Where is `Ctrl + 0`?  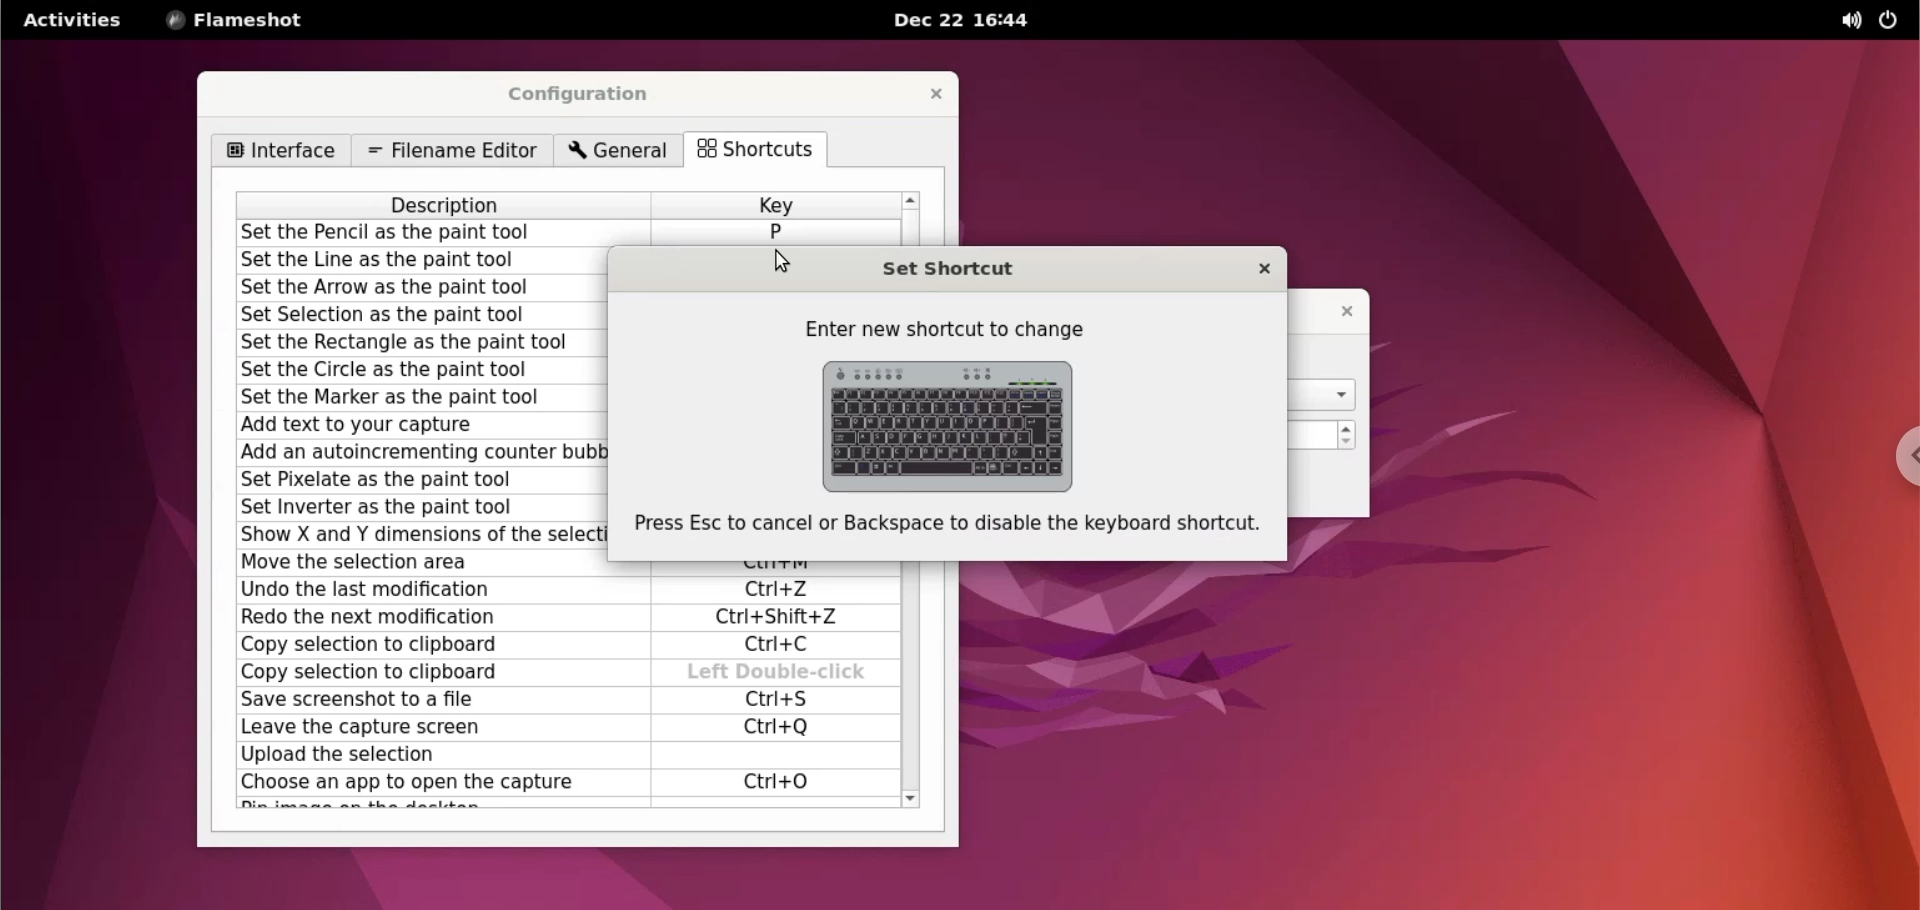
Ctrl + 0 is located at coordinates (778, 782).